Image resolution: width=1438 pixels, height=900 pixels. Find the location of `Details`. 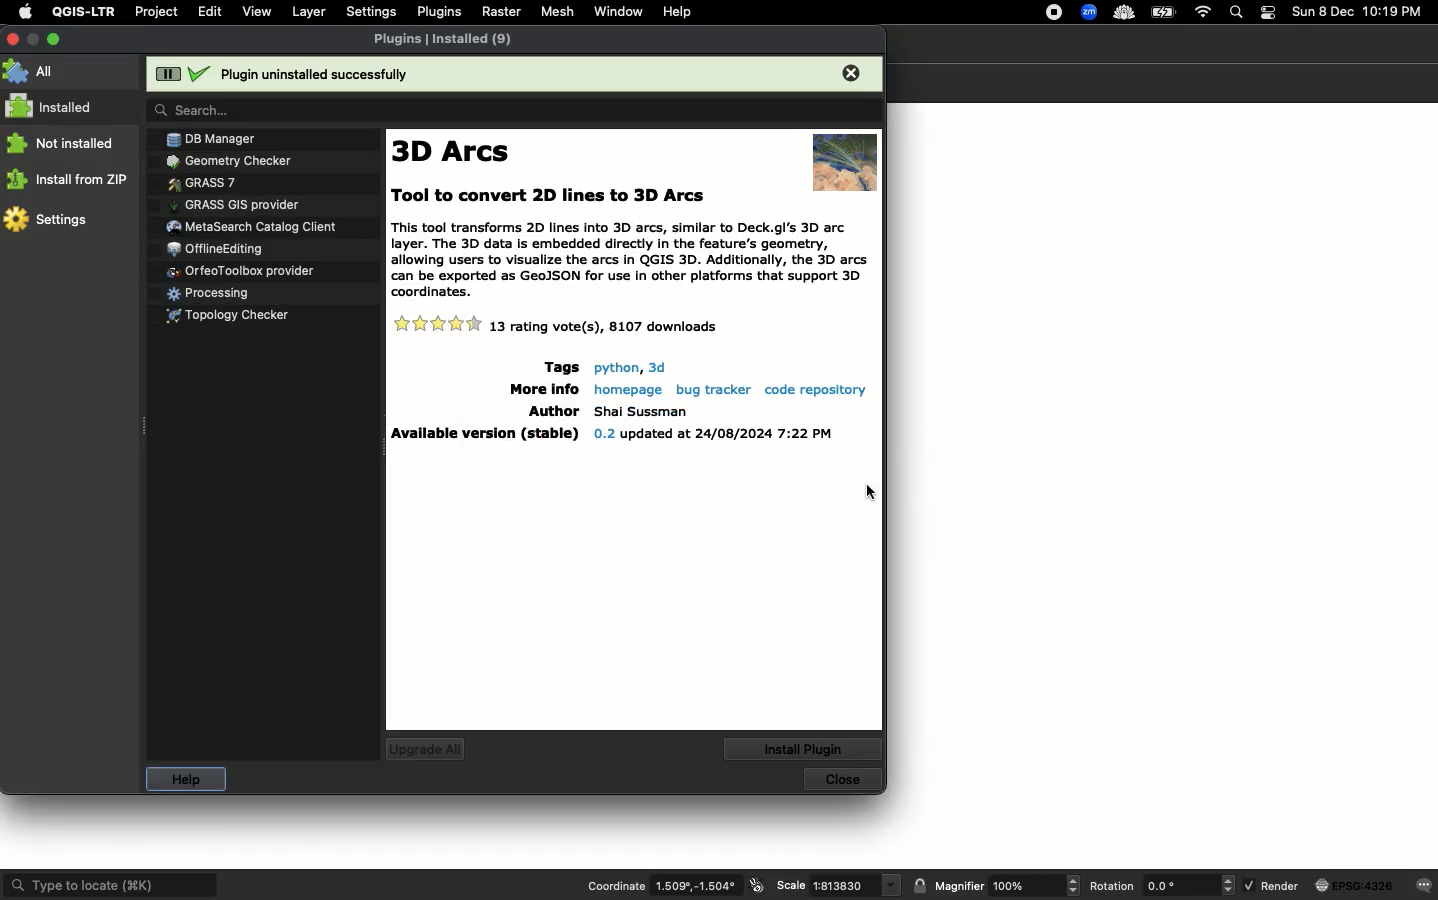

Details is located at coordinates (588, 323).